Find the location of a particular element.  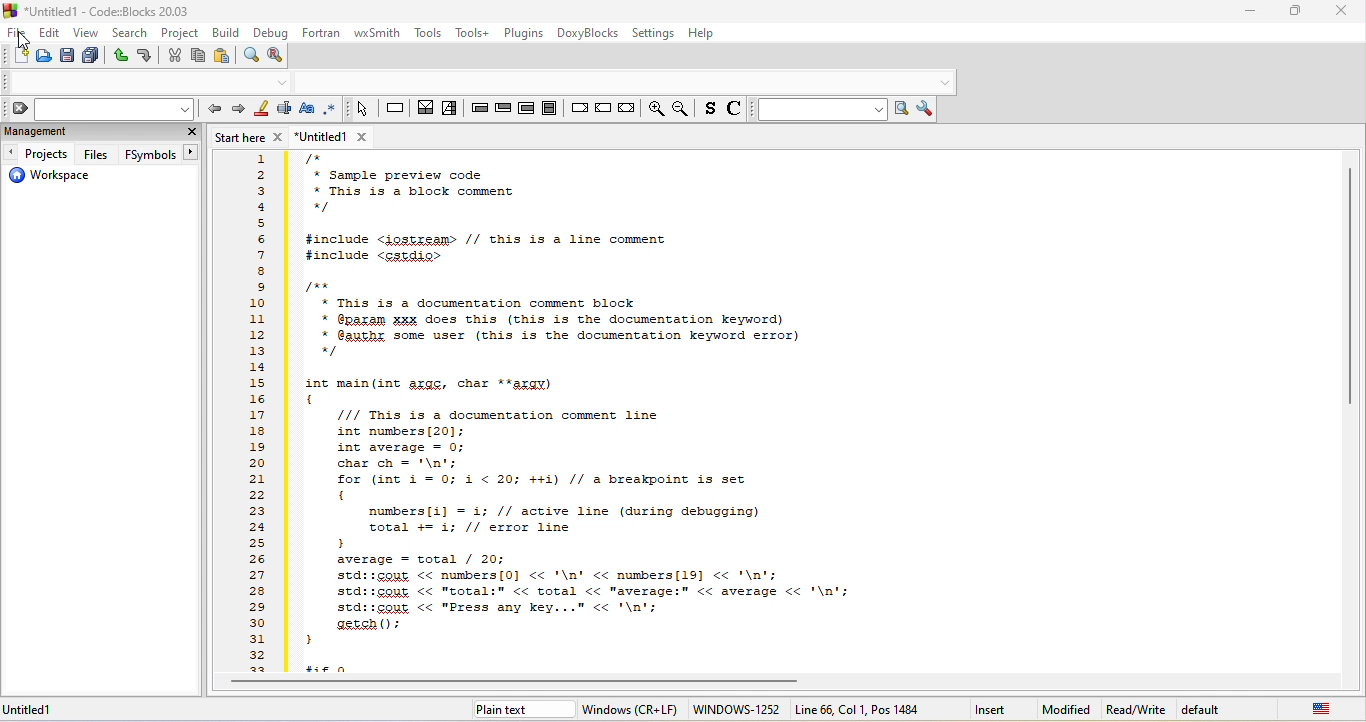

start here is located at coordinates (250, 138).